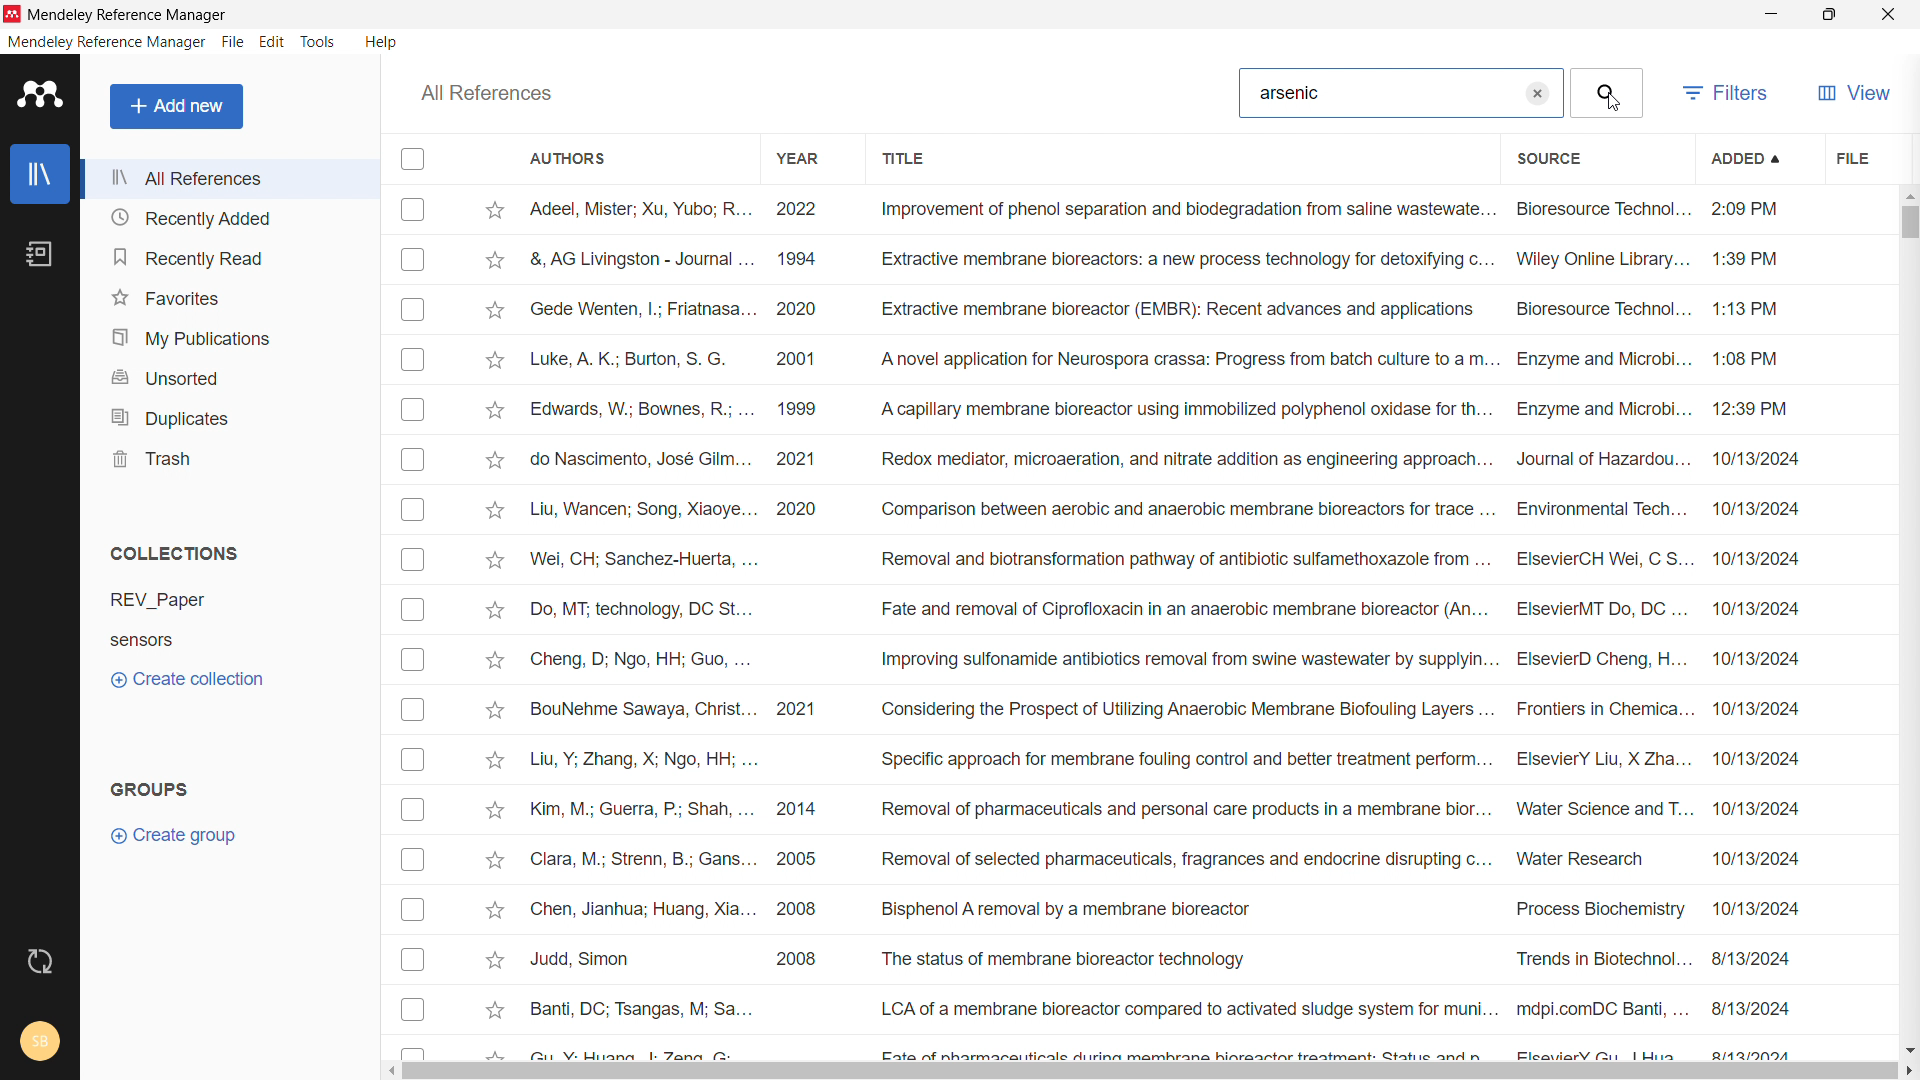 Image resolution: width=1920 pixels, height=1080 pixels. Describe the element at coordinates (414, 714) in the screenshot. I see `Checkbox` at that location.